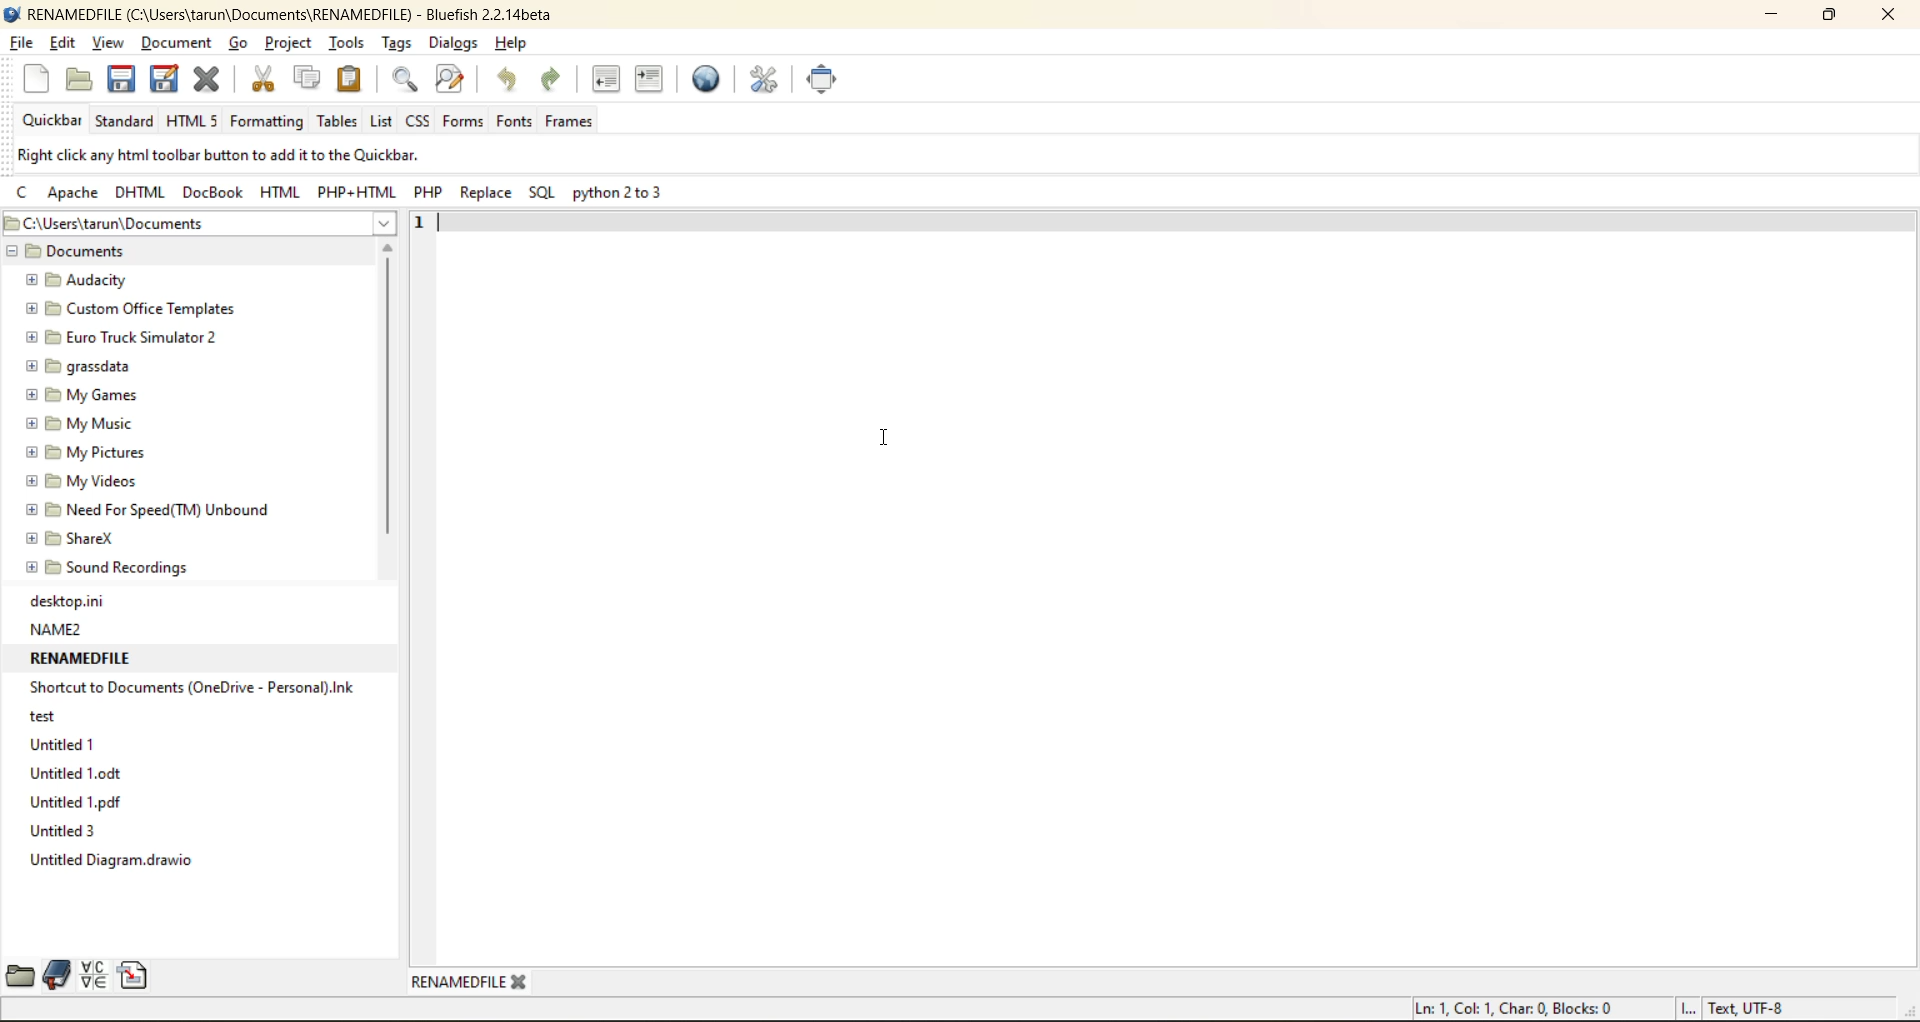 The image size is (1920, 1022). Describe the element at coordinates (130, 121) in the screenshot. I see `standard` at that location.